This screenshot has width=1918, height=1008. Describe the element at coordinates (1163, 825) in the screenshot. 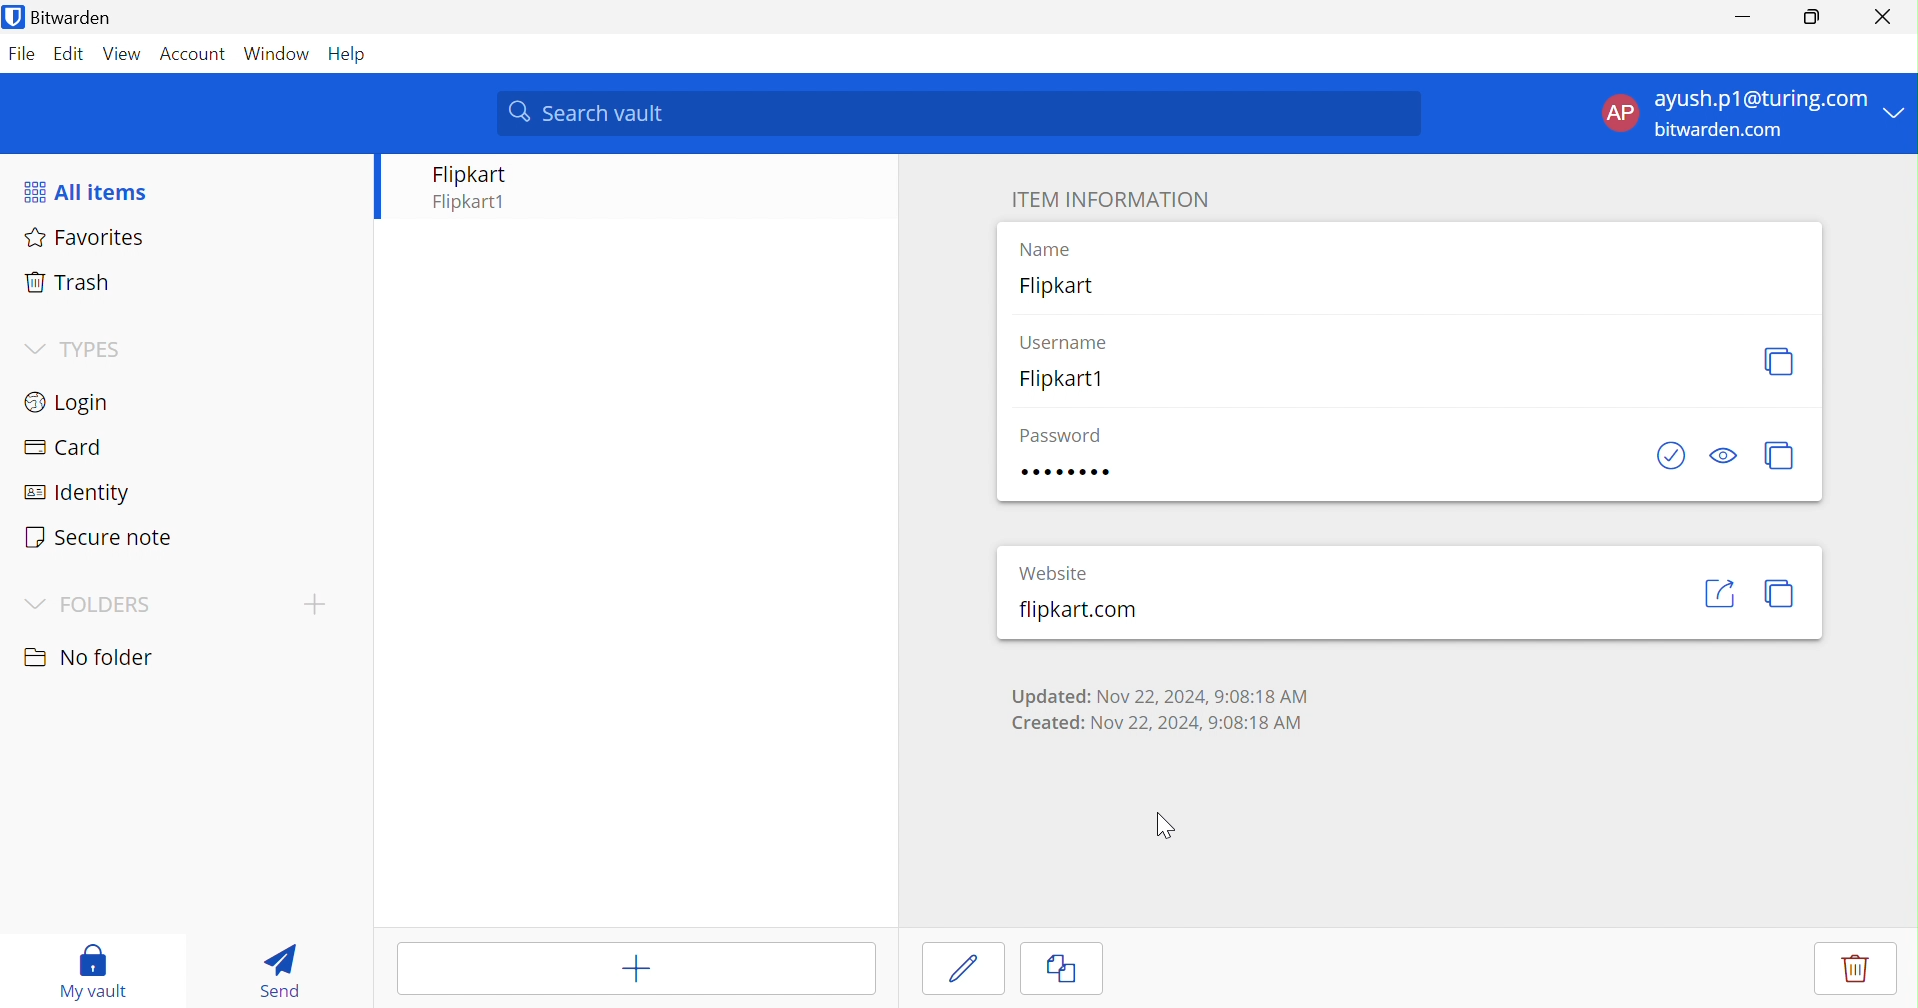

I see `Cursor` at that location.